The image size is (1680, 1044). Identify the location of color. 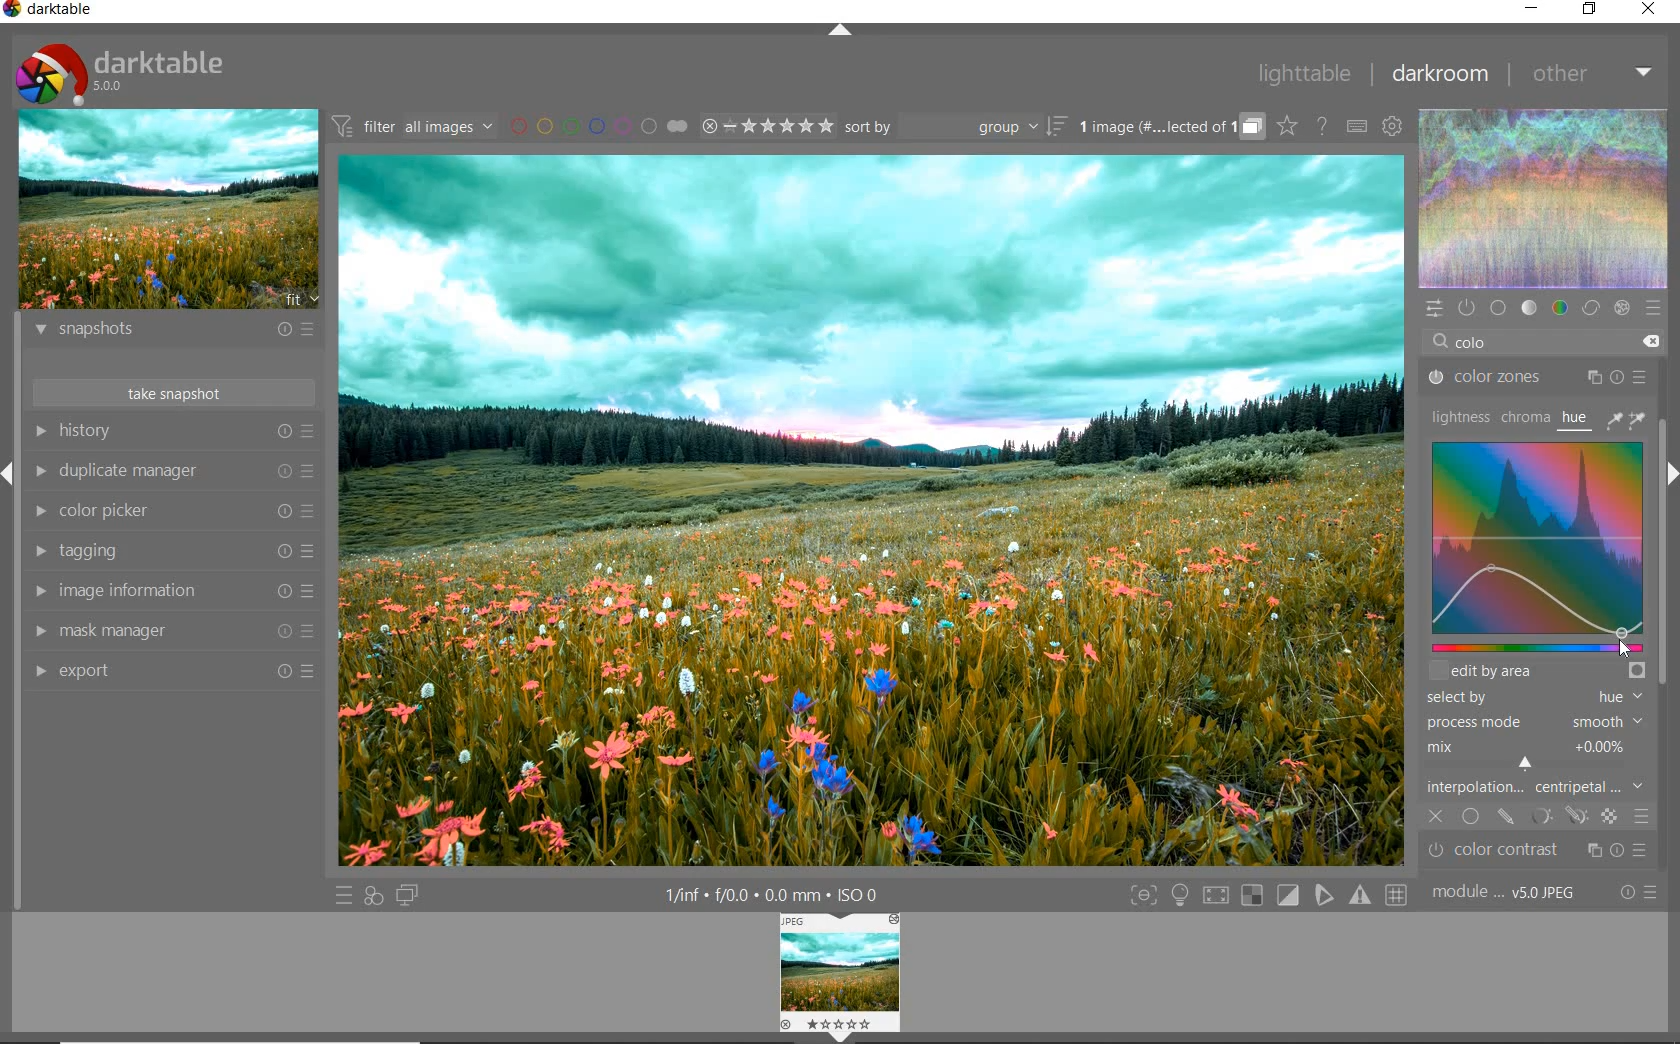
(1559, 308).